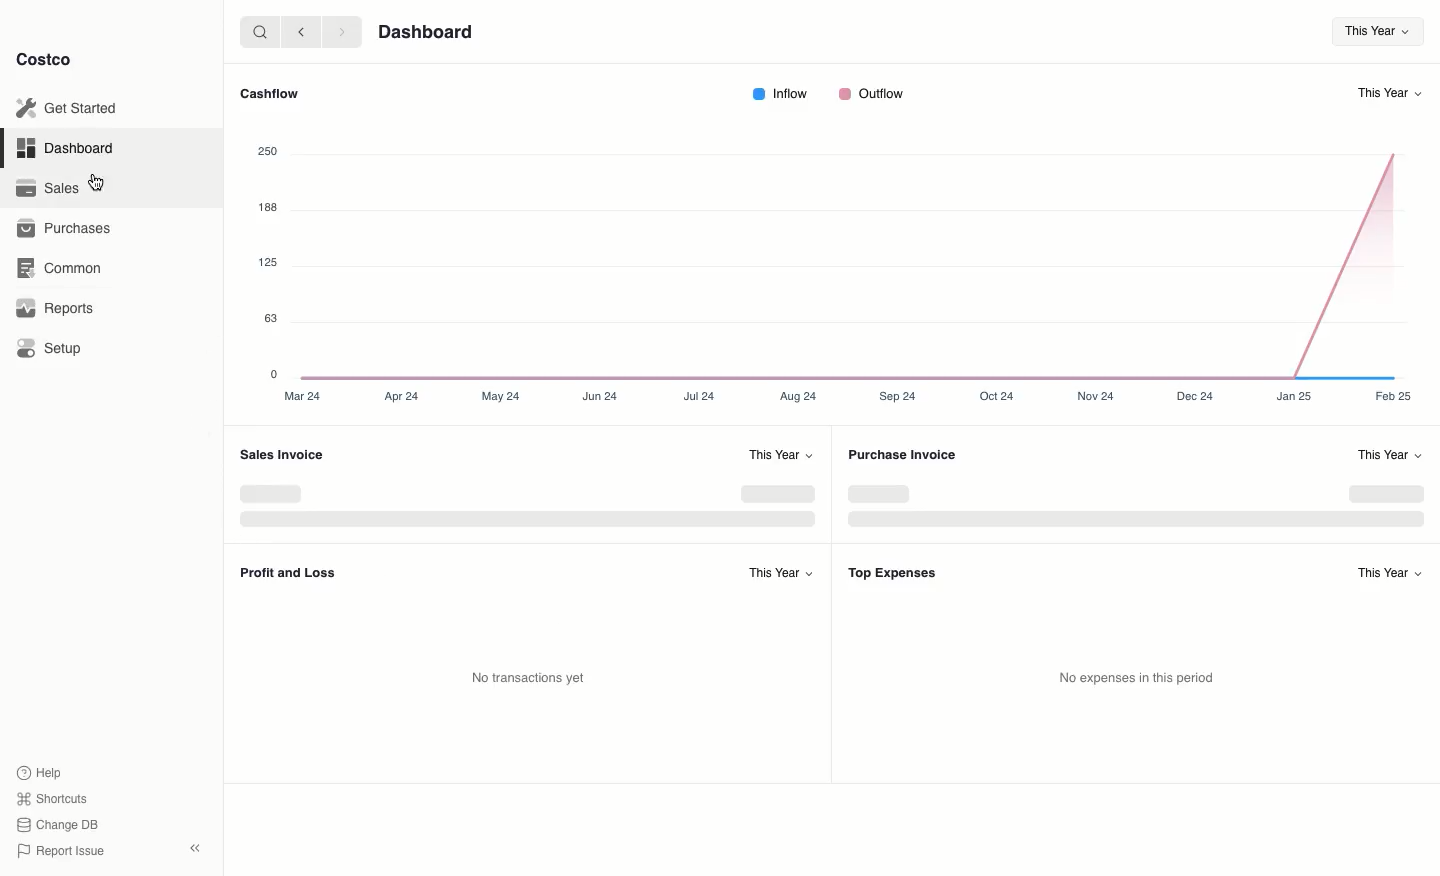 The width and height of the screenshot is (1440, 876). I want to click on Apr24, so click(400, 395).